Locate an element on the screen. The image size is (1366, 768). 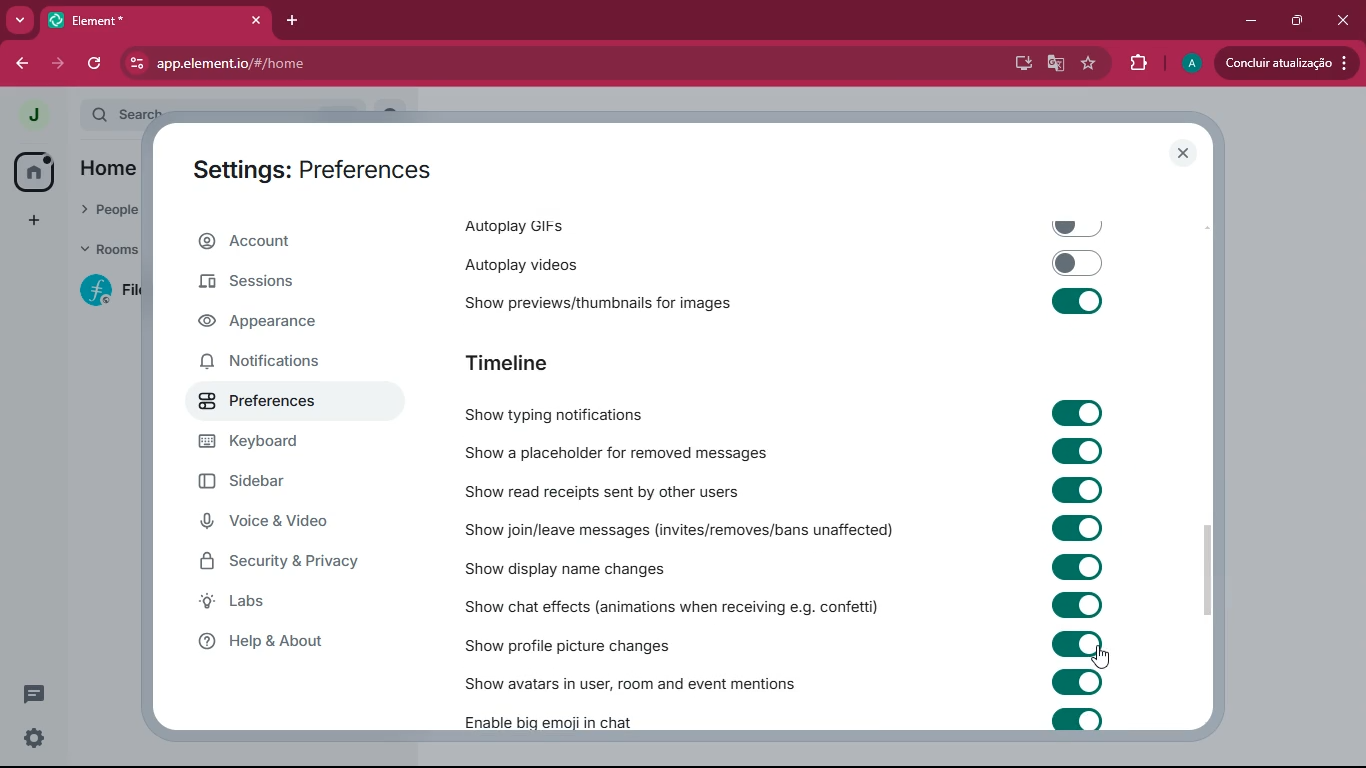
Show display name changes is located at coordinates (783, 568).